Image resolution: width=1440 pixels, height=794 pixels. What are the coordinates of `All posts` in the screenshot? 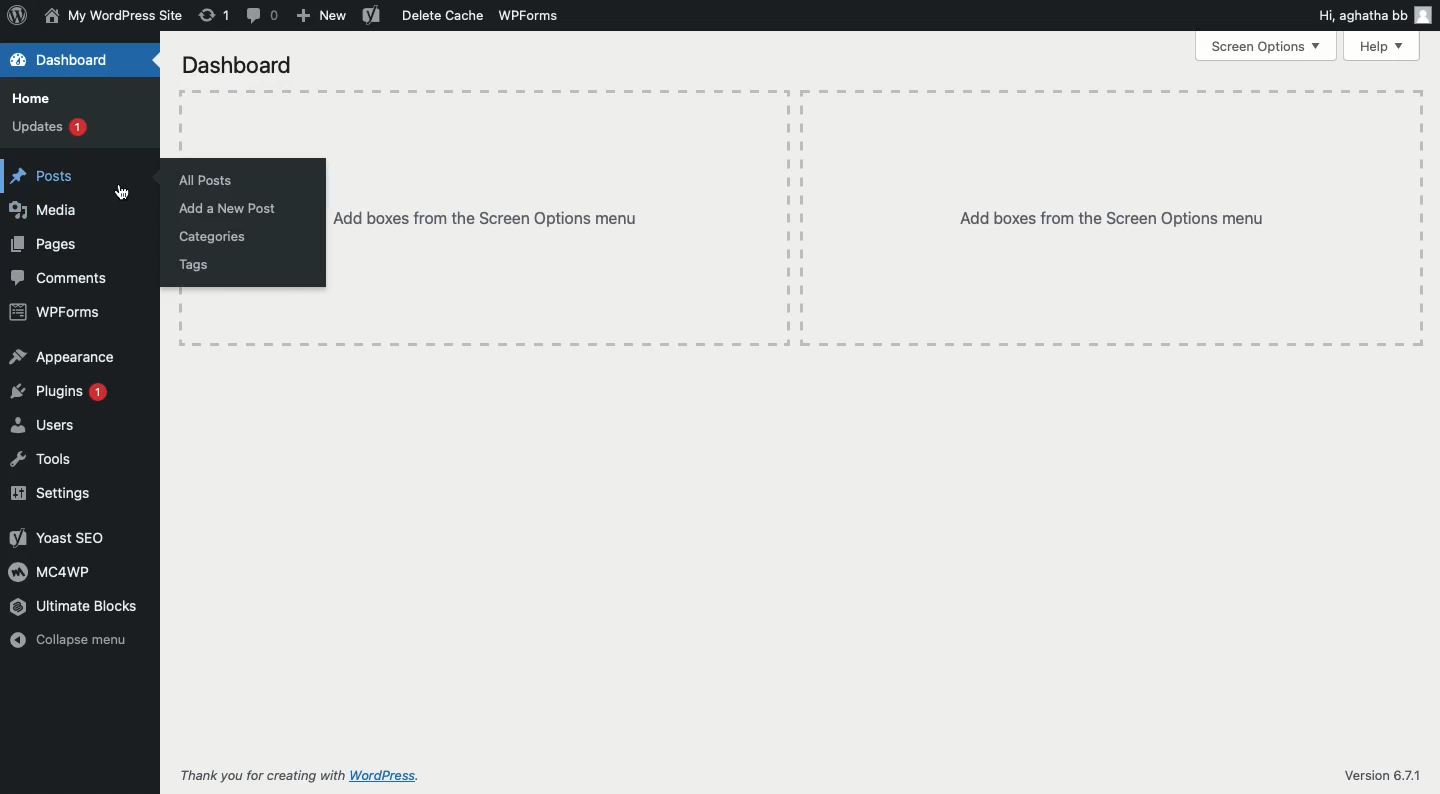 It's located at (203, 180).